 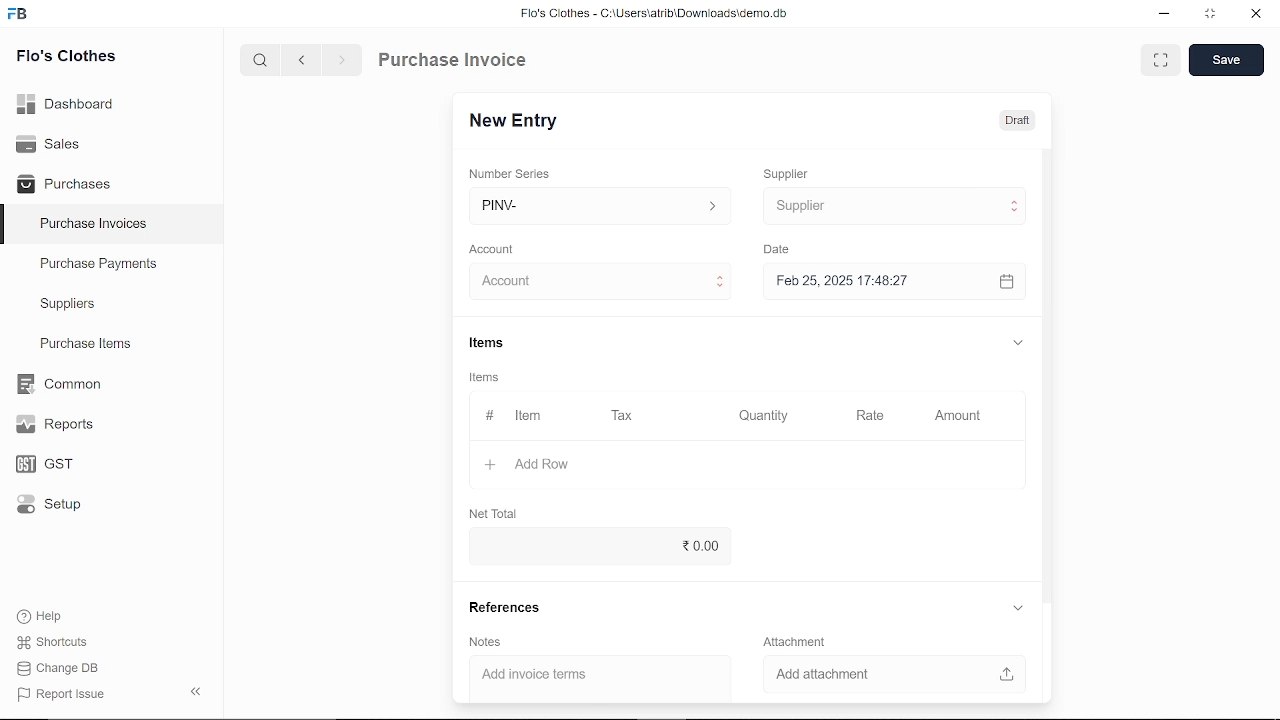 I want to click on Date, so click(x=782, y=250).